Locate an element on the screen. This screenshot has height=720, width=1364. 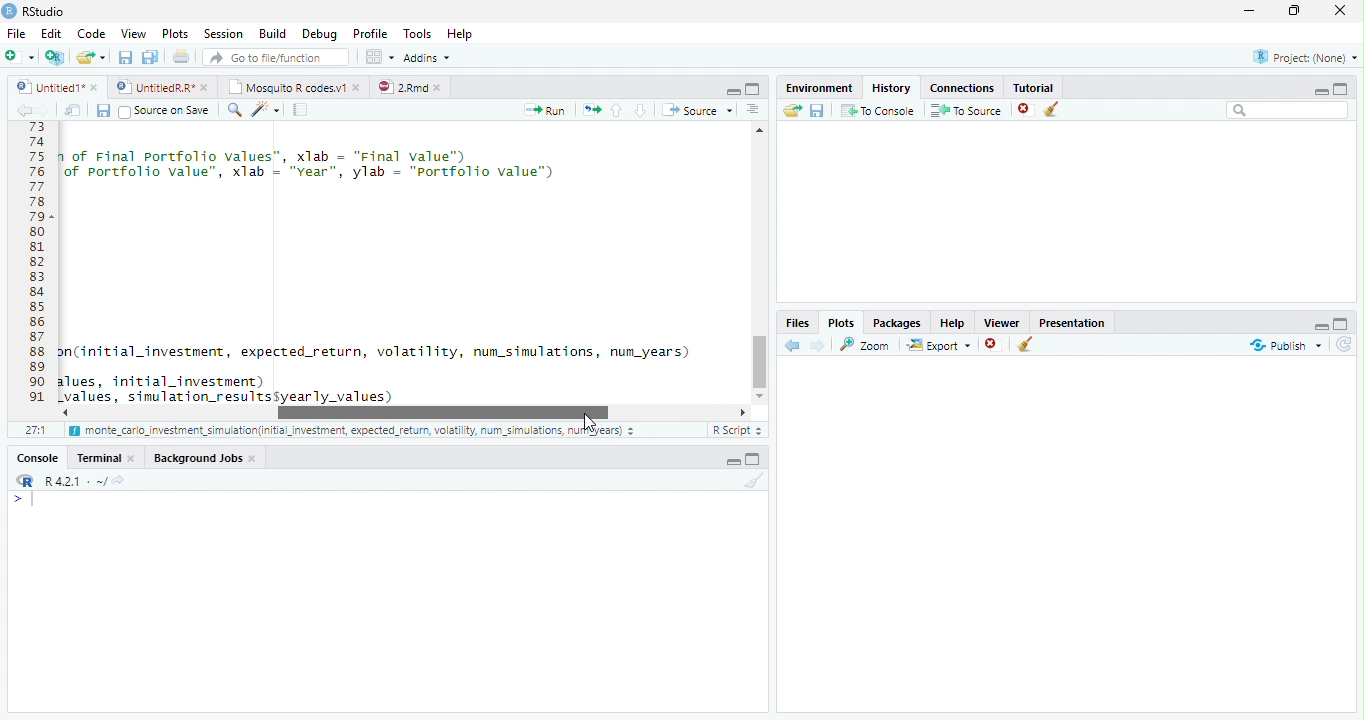
Profile is located at coordinates (369, 33).